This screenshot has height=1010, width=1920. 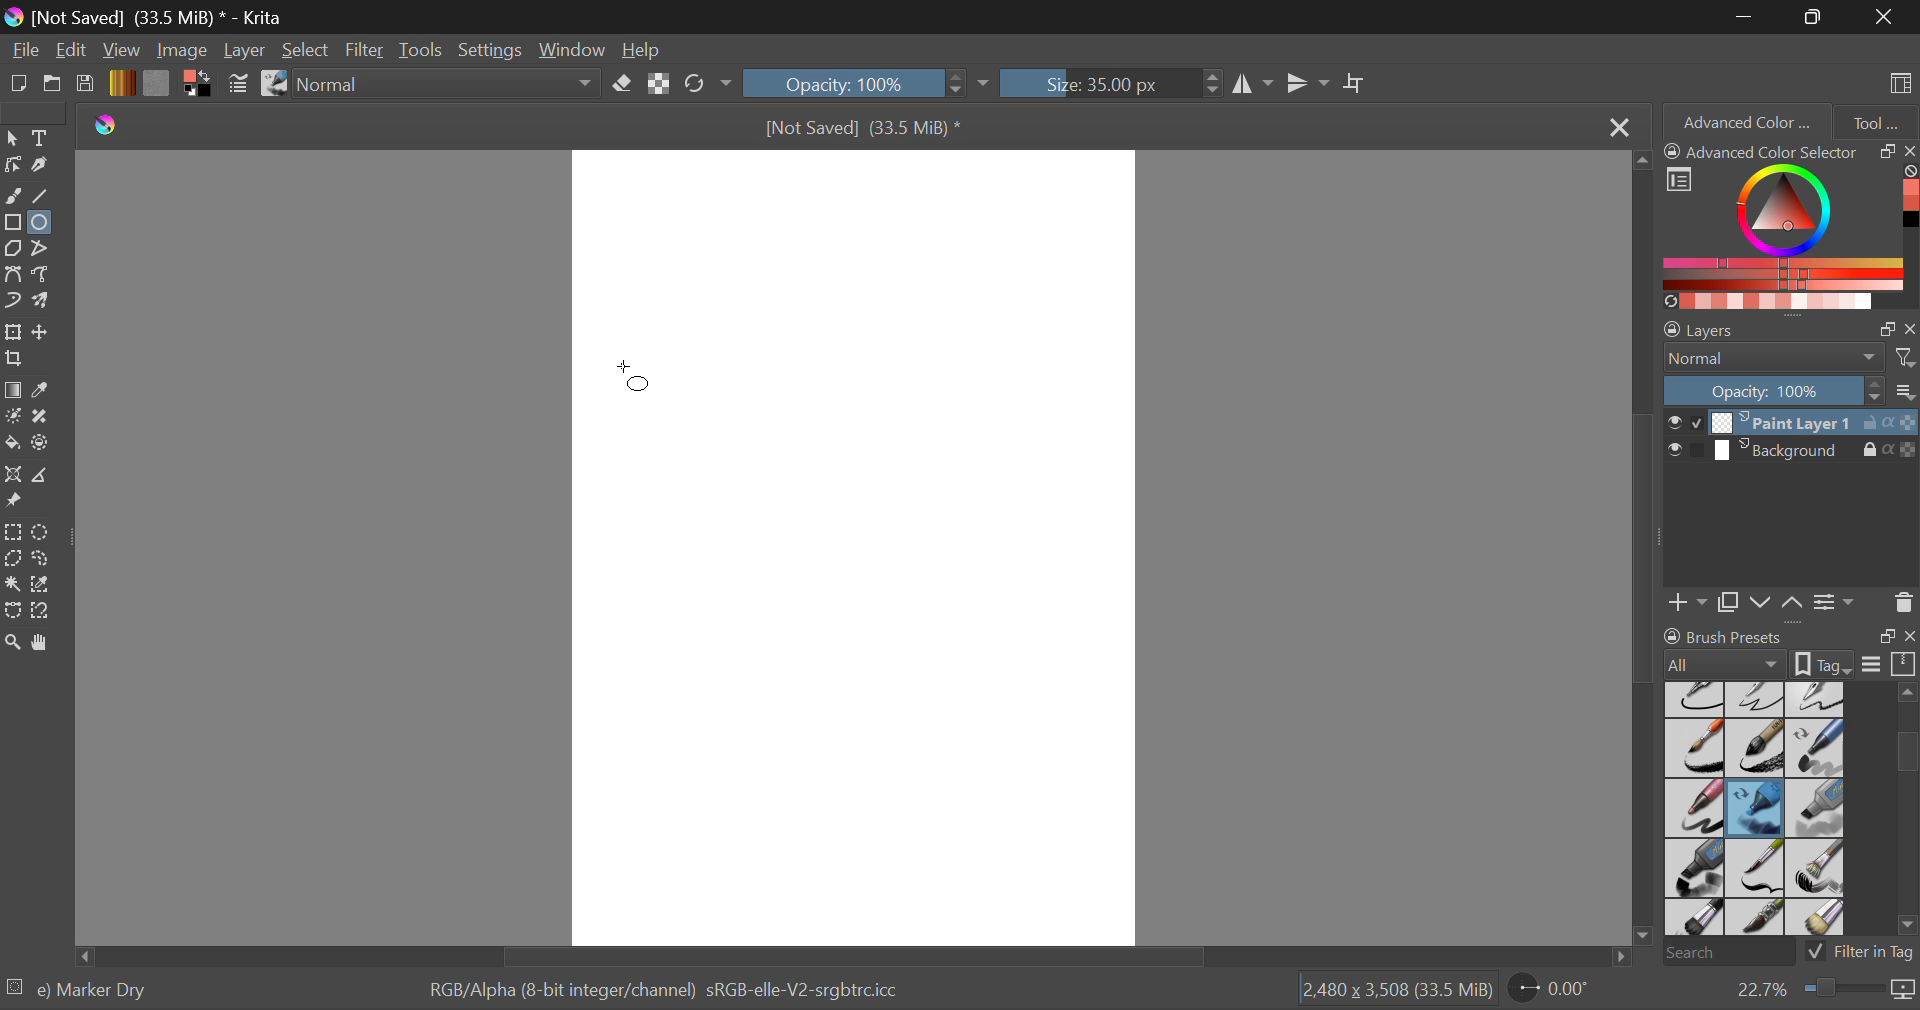 What do you see at coordinates (19, 87) in the screenshot?
I see `New` at bounding box center [19, 87].